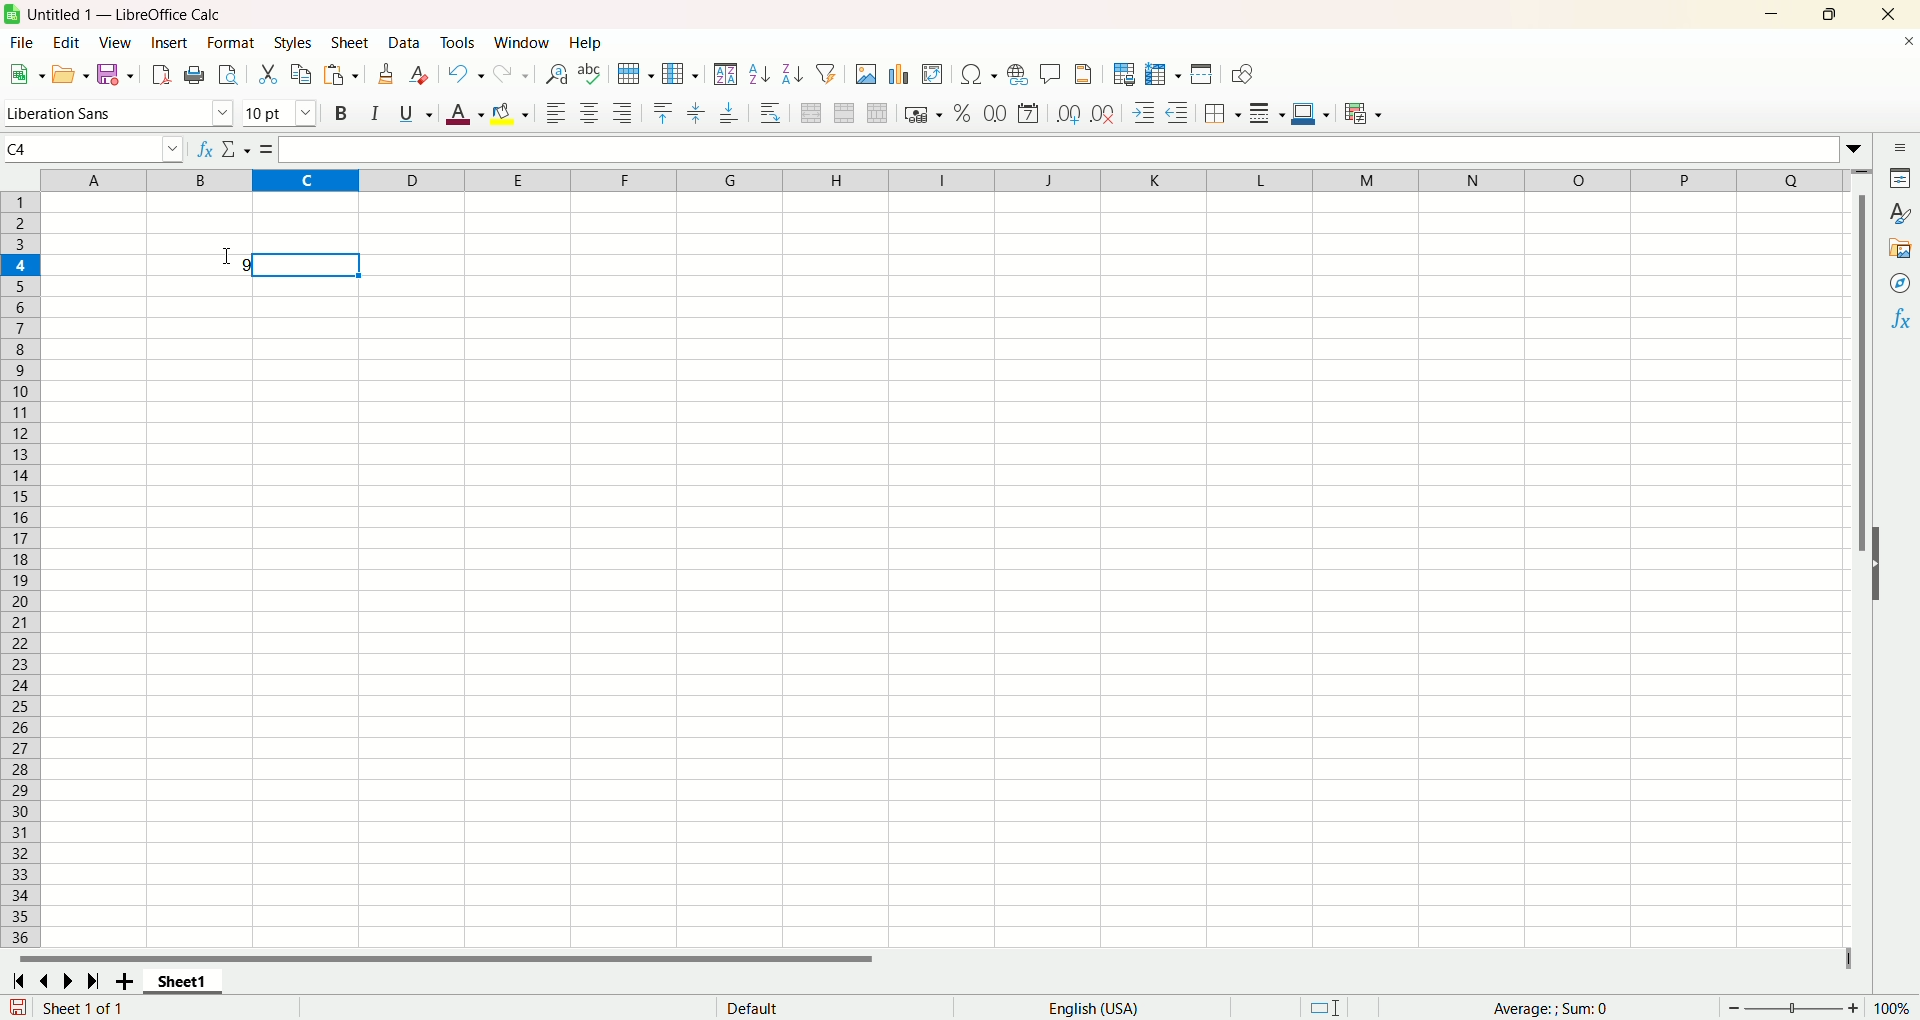 This screenshot has width=1920, height=1020. What do you see at coordinates (982, 74) in the screenshot?
I see `insert special character` at bounding box center [982, 74].